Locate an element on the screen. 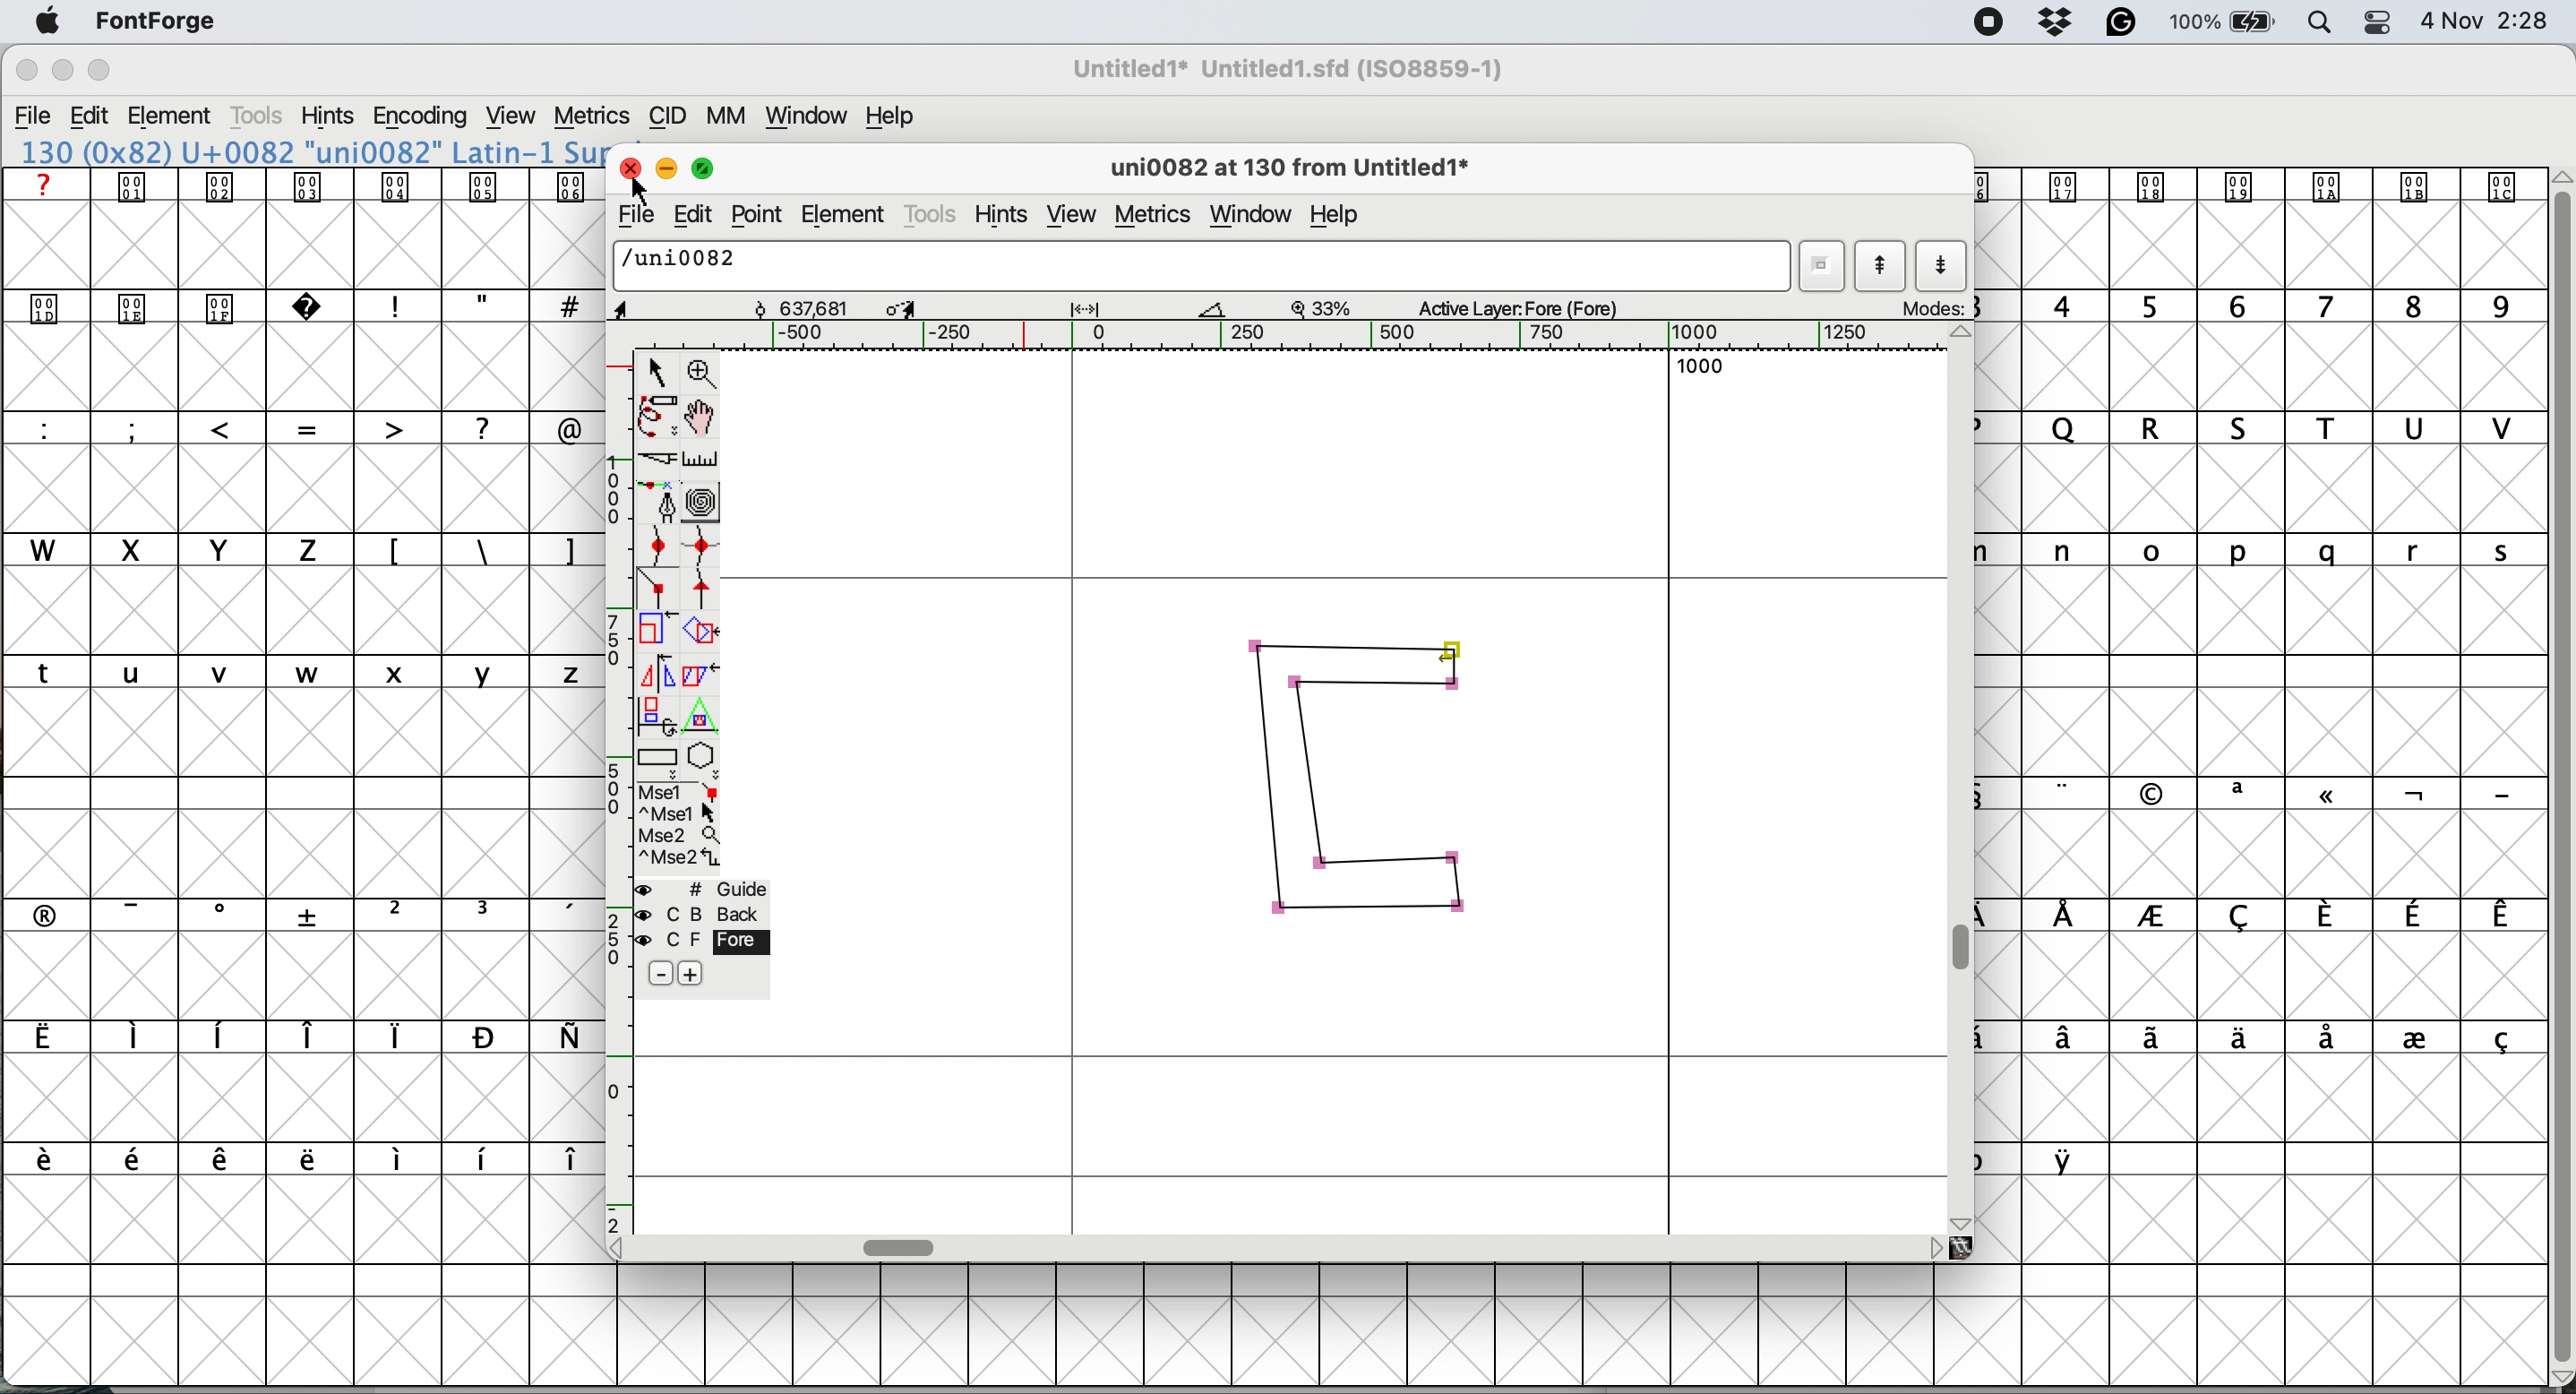 The image size is (2576, 1394). spotlight search is located at coordinates (2315, 25).